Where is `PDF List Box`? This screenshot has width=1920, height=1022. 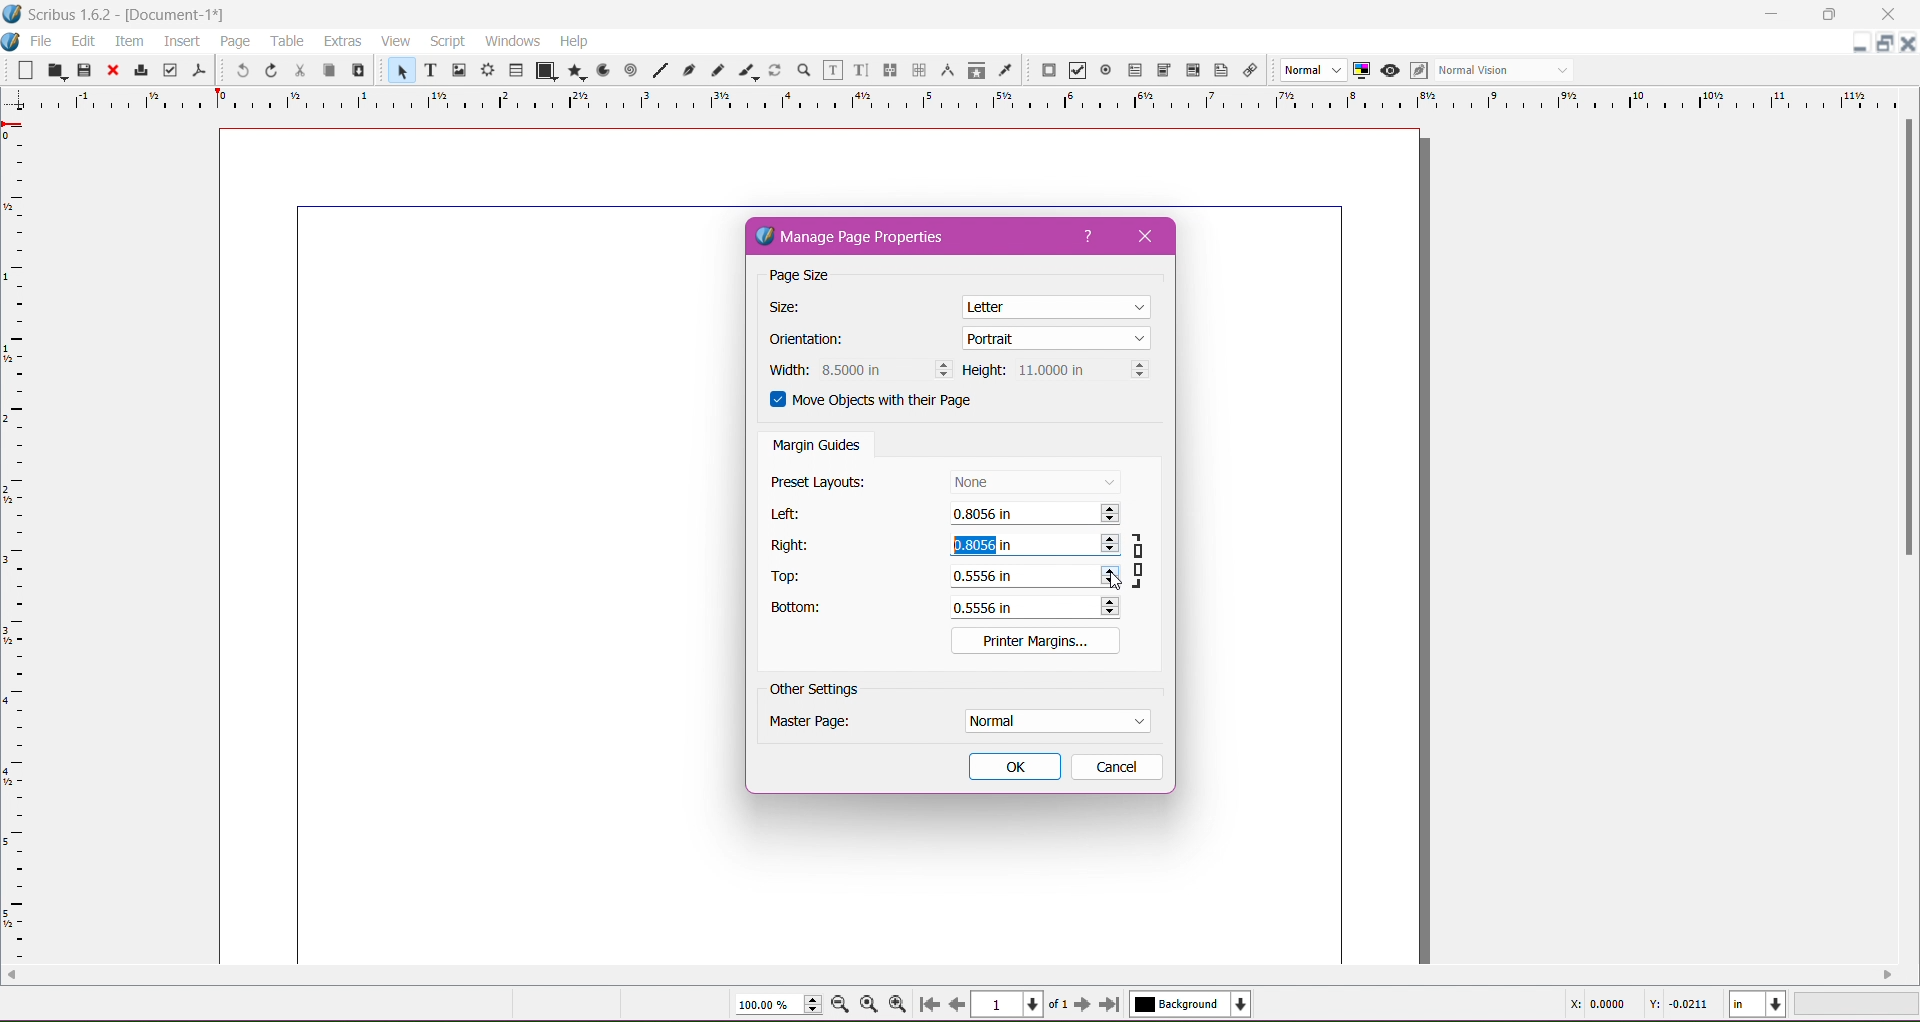
PDF List Box is located at coordinates (1193, 70).